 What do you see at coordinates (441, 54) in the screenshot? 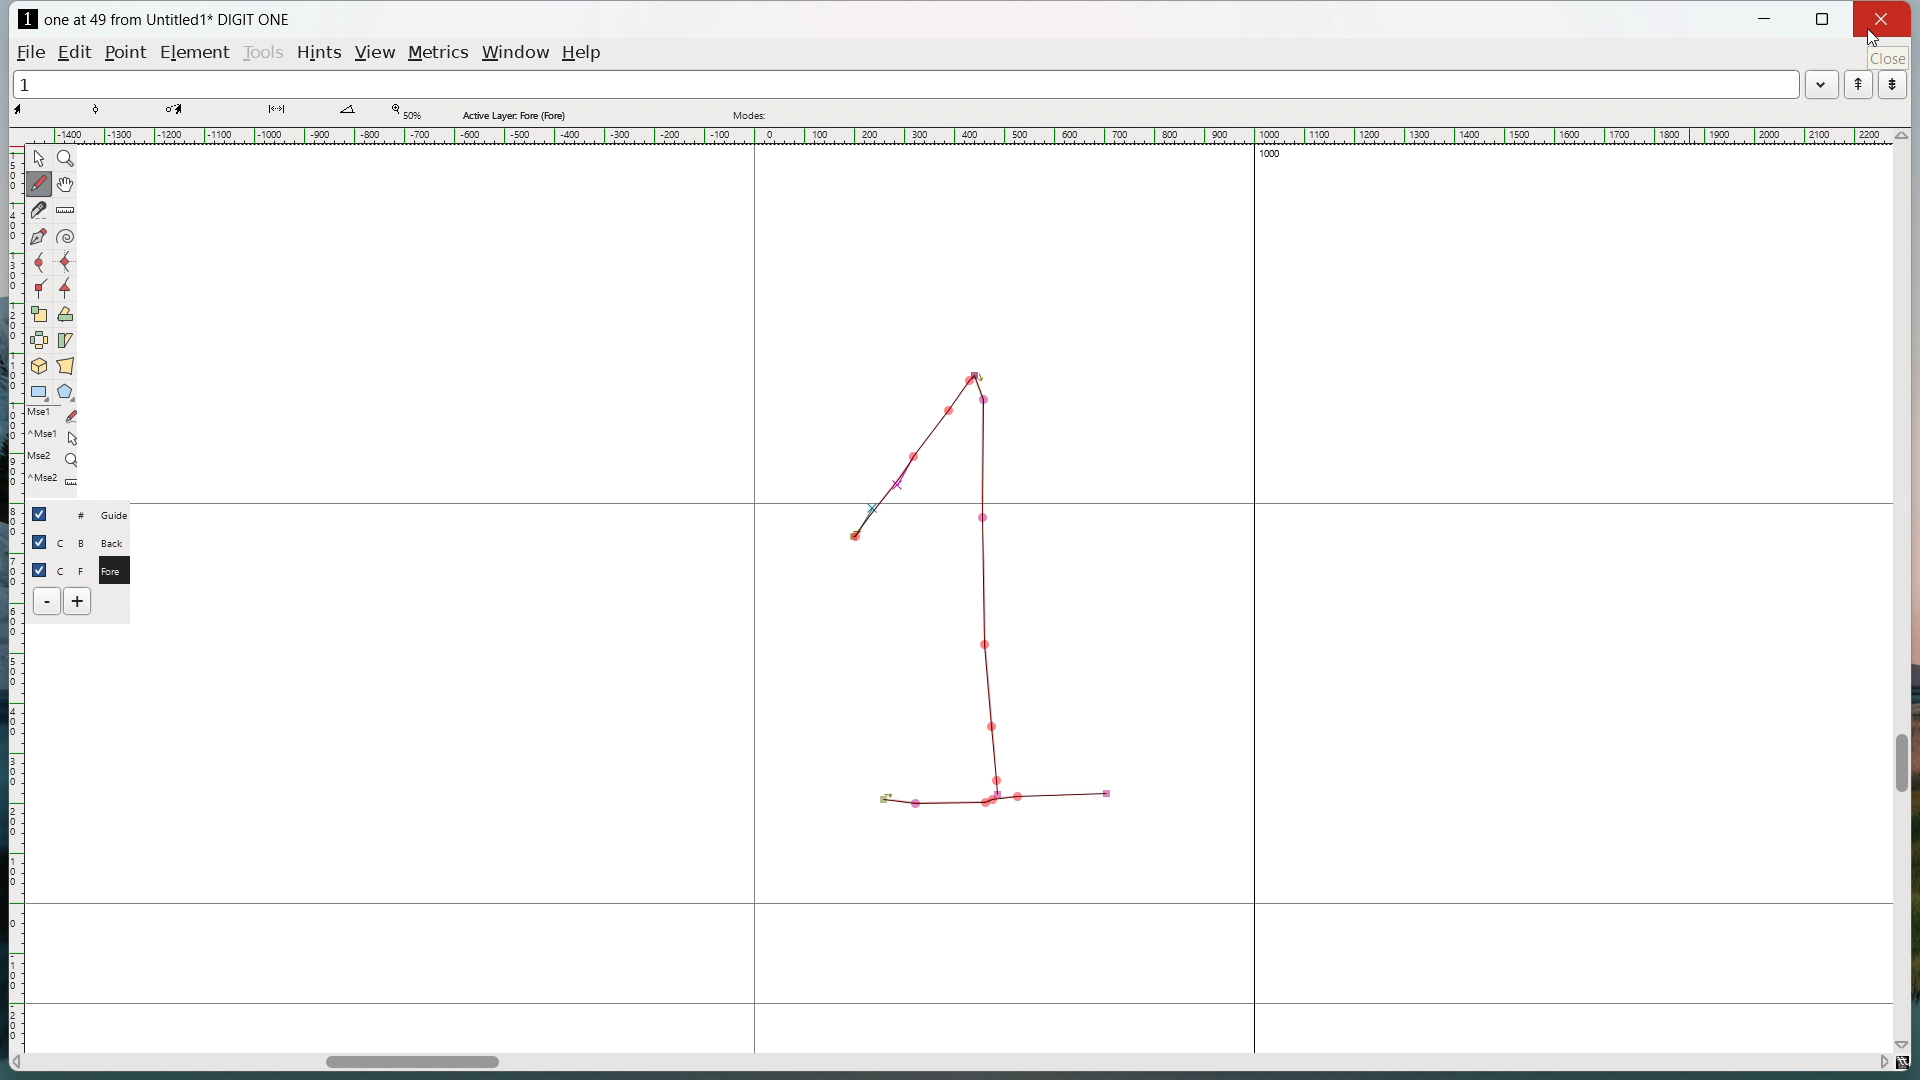
I see `metrics` at bounding box center [441, 54].